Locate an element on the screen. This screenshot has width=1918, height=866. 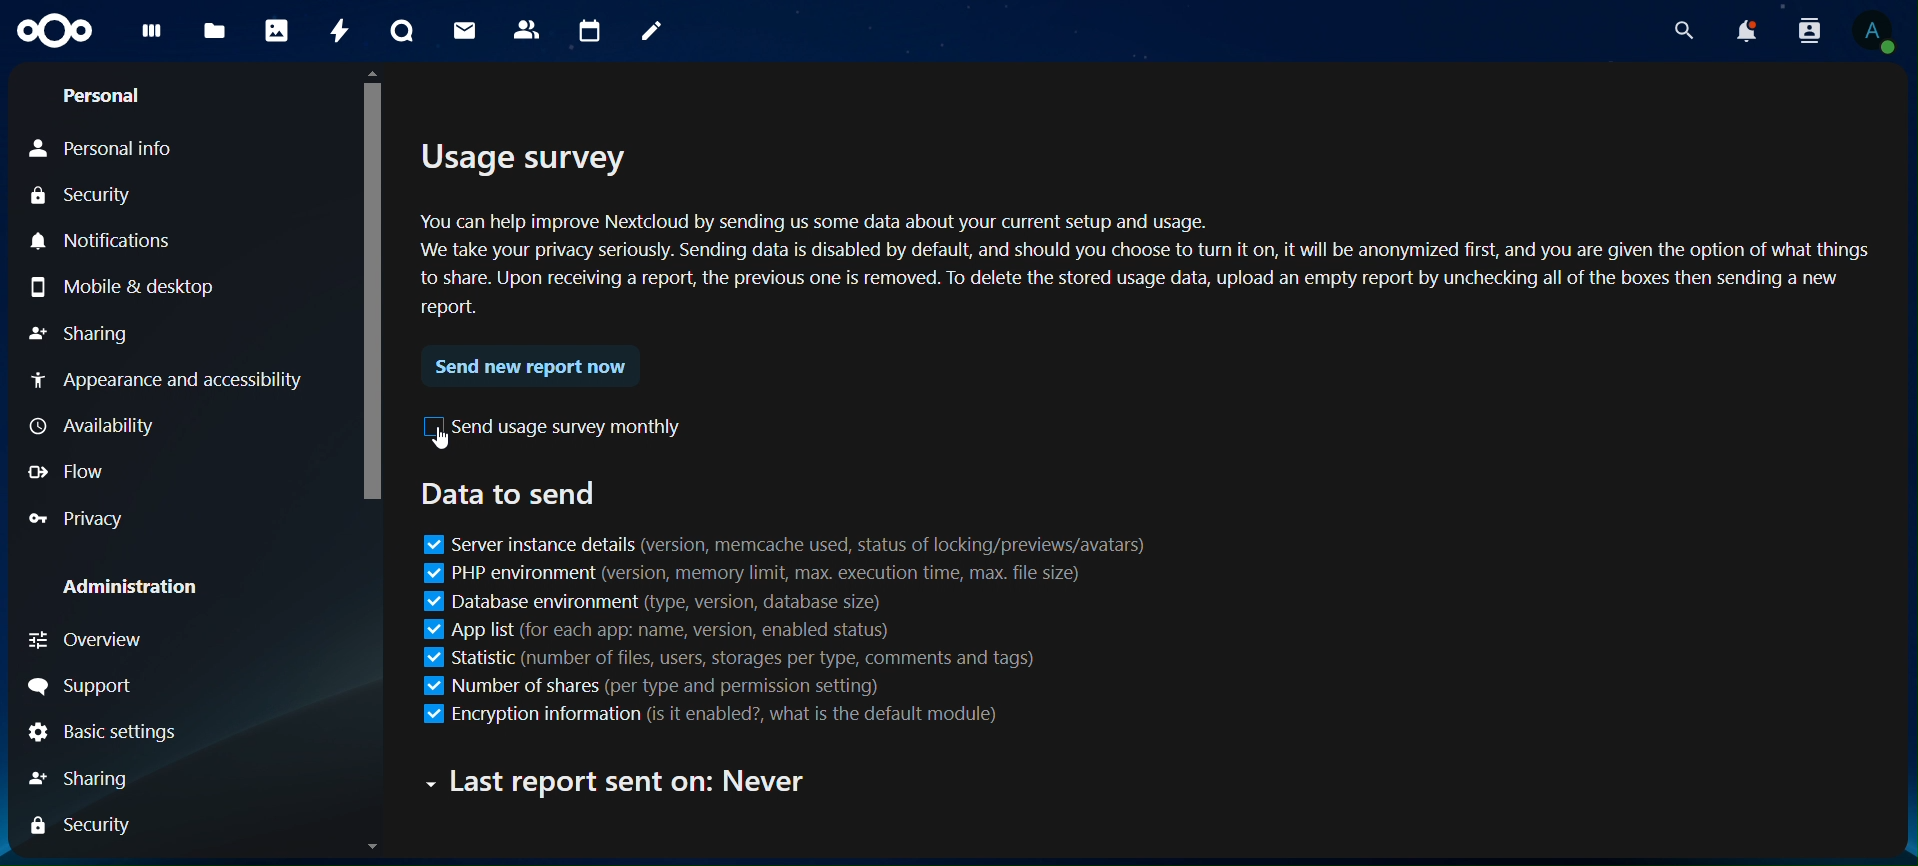
activity is located at coordinates (339, 30).